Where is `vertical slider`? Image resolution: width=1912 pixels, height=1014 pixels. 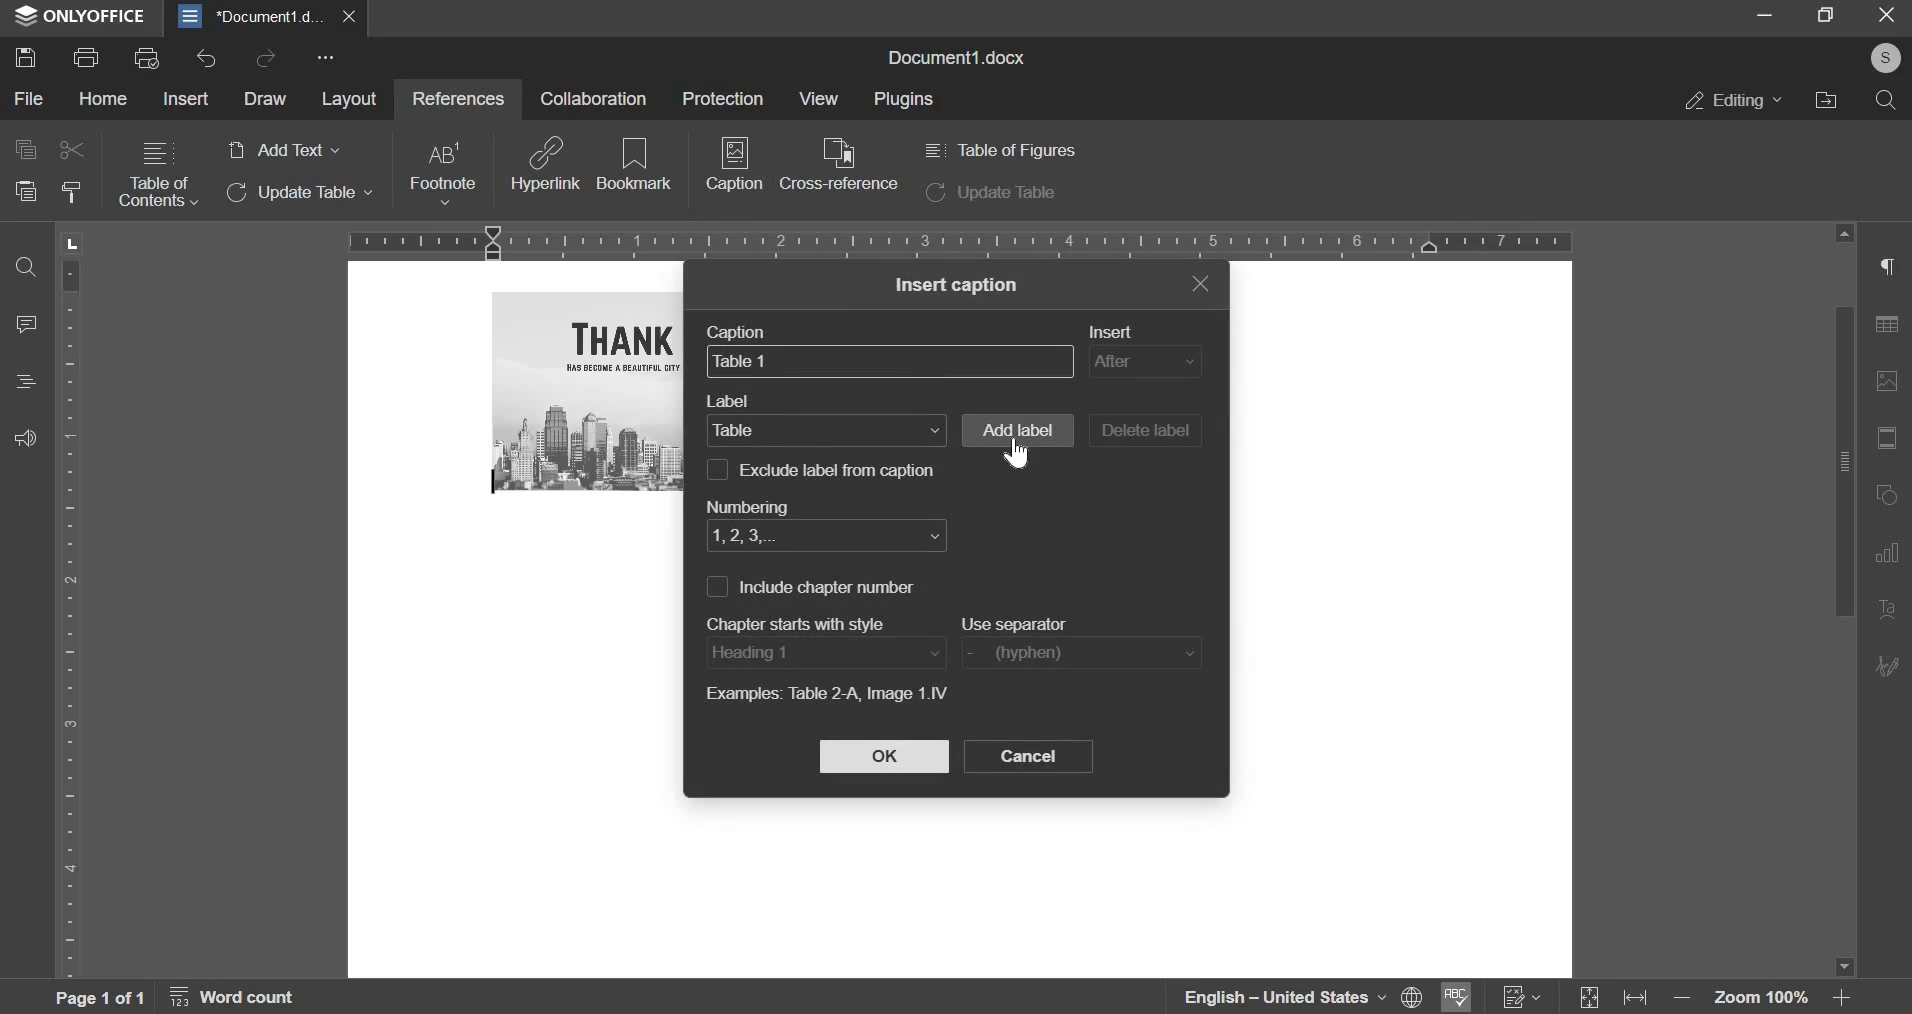 vertical slider is located at coordinates (1843, 600).